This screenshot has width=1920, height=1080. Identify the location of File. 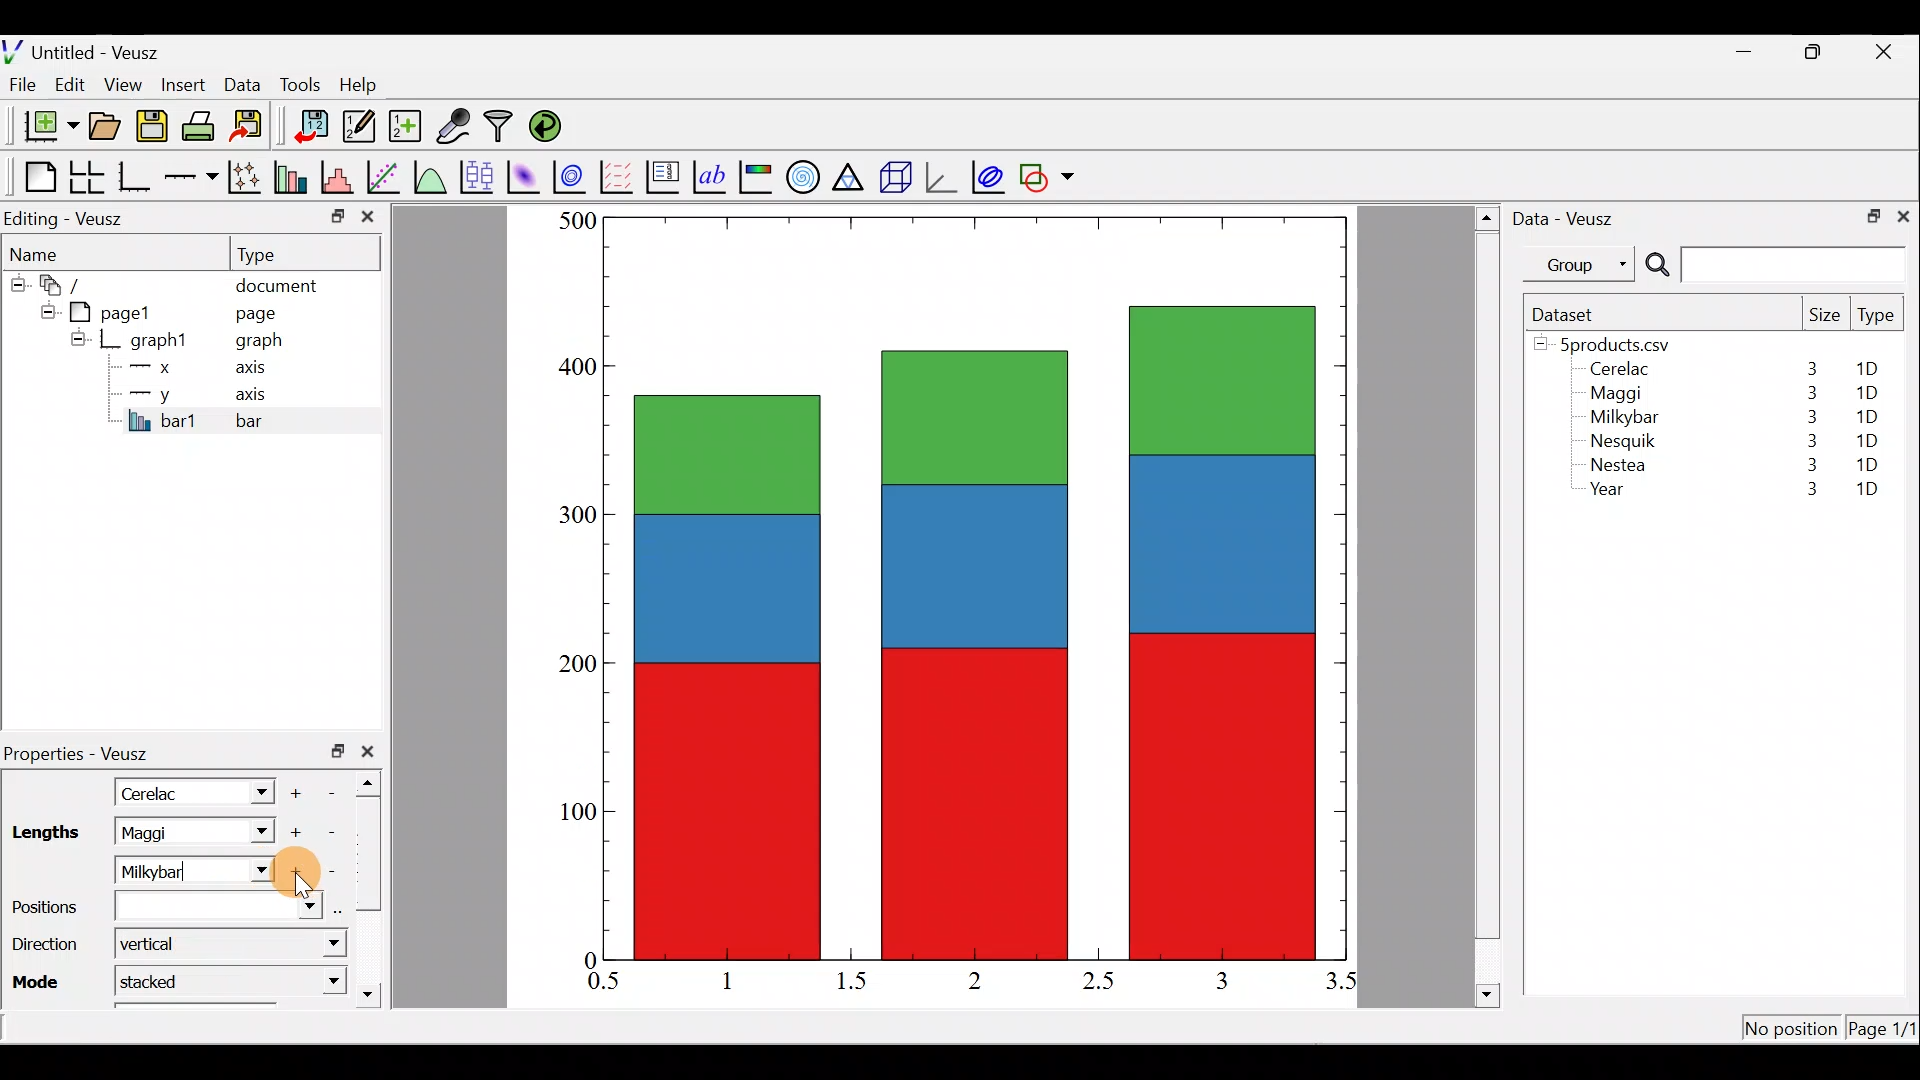
(19, 85).